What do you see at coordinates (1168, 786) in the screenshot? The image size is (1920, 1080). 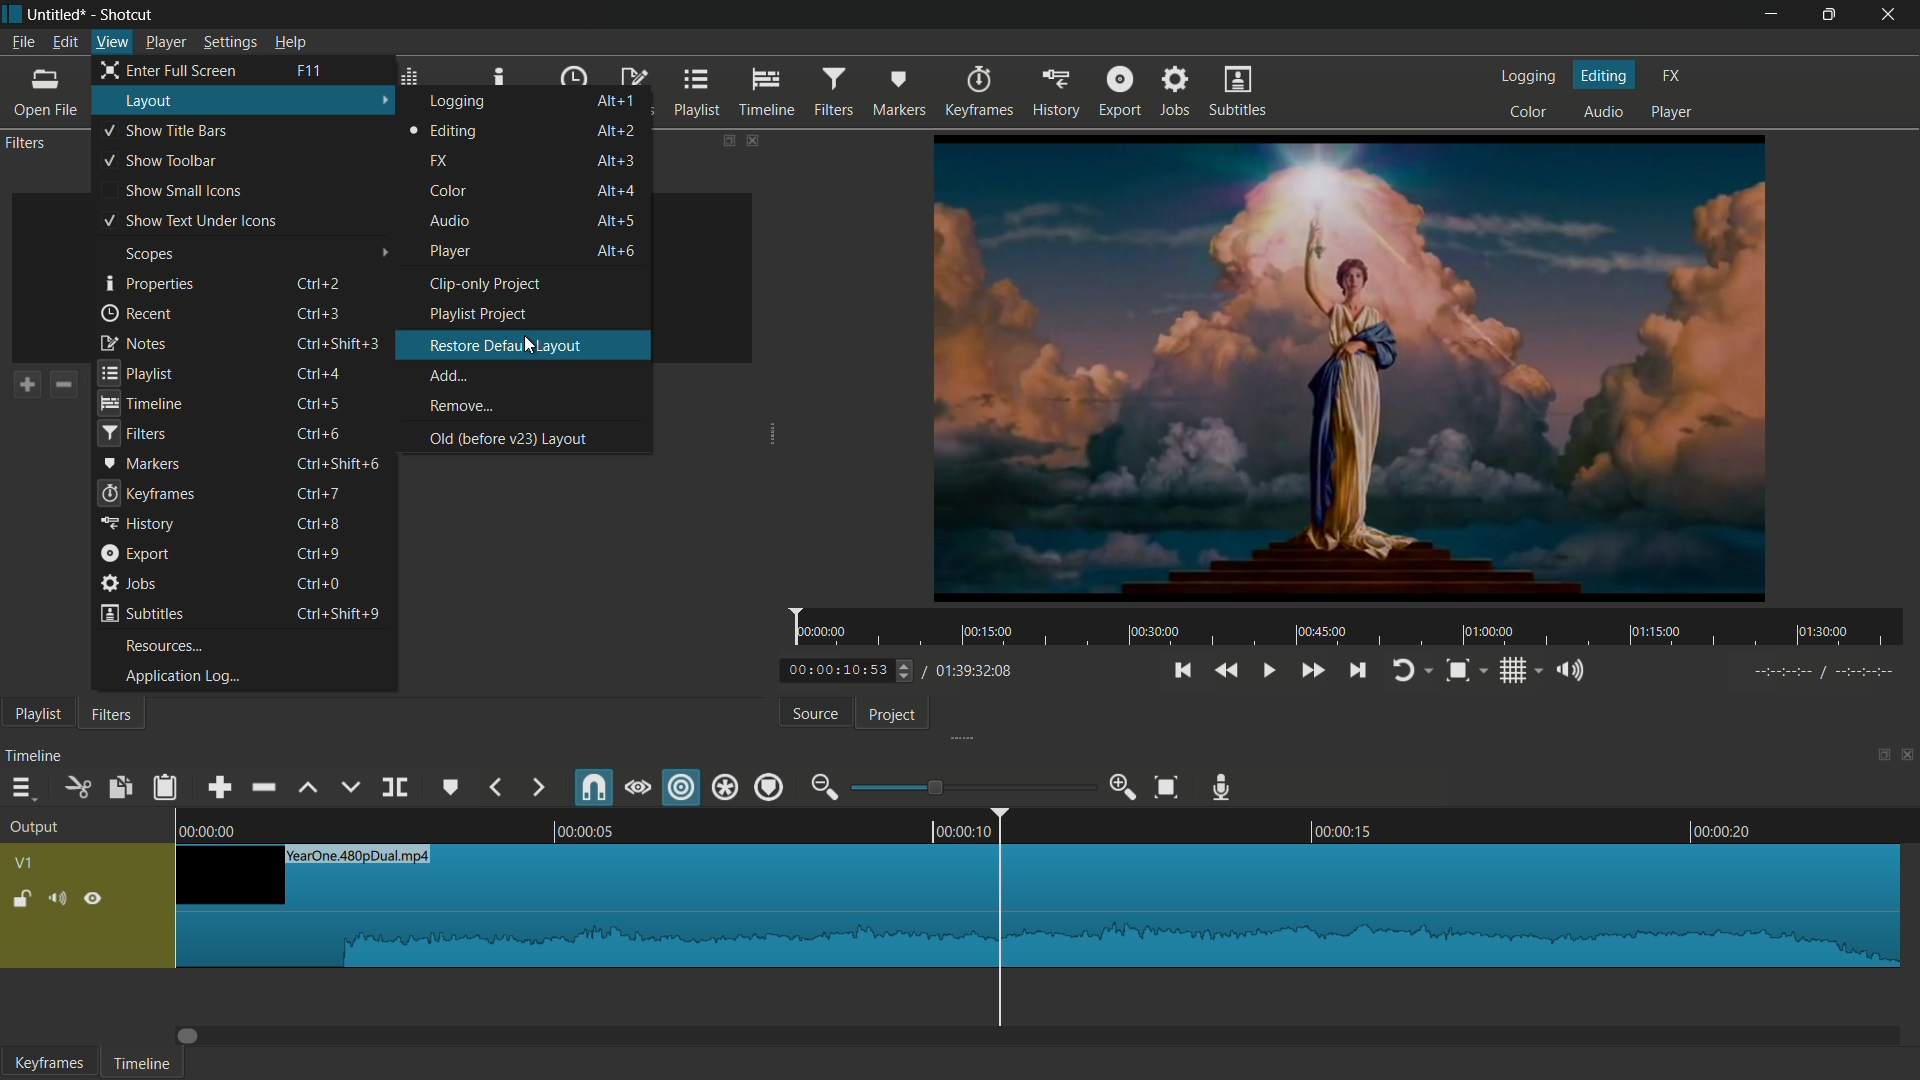 I see `zoom timeline to fit` at bounding box center [1168, 786].